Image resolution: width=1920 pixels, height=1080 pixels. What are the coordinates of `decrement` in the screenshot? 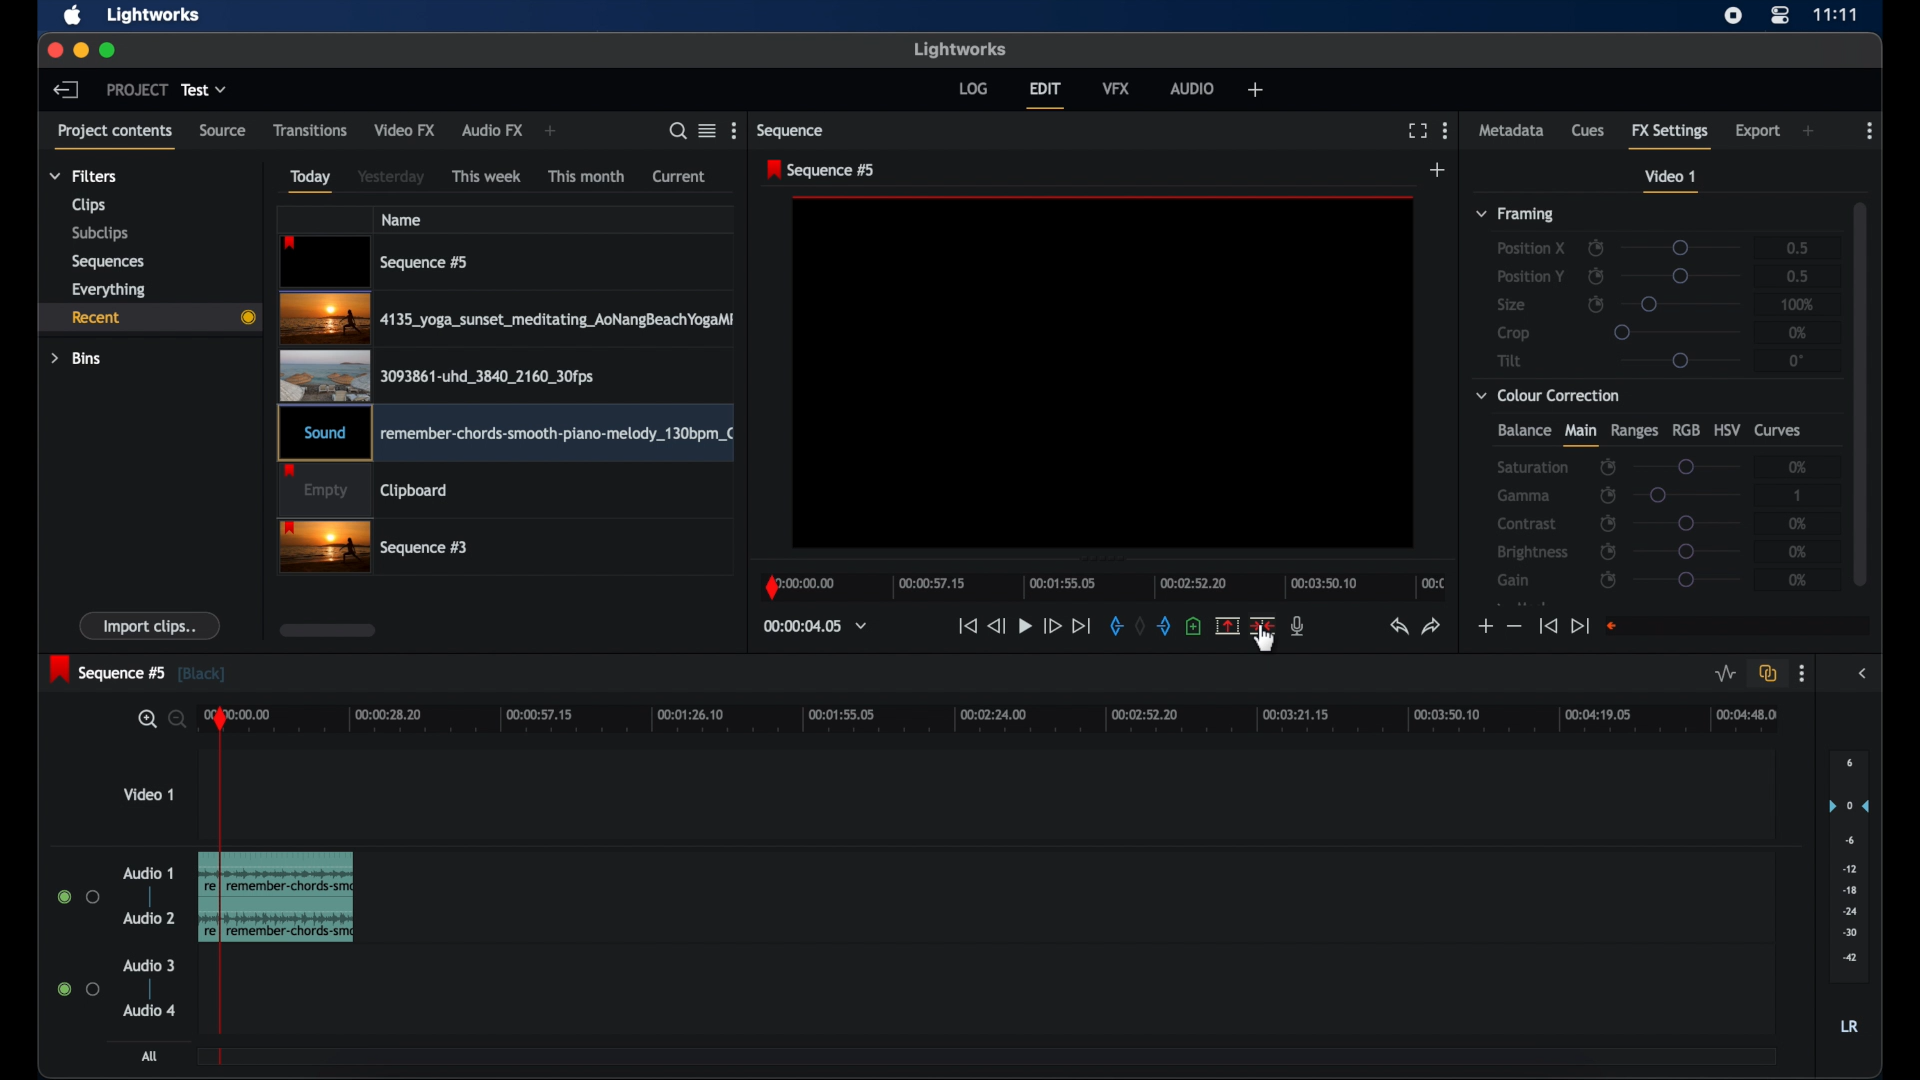 It's located at (1514, 625).